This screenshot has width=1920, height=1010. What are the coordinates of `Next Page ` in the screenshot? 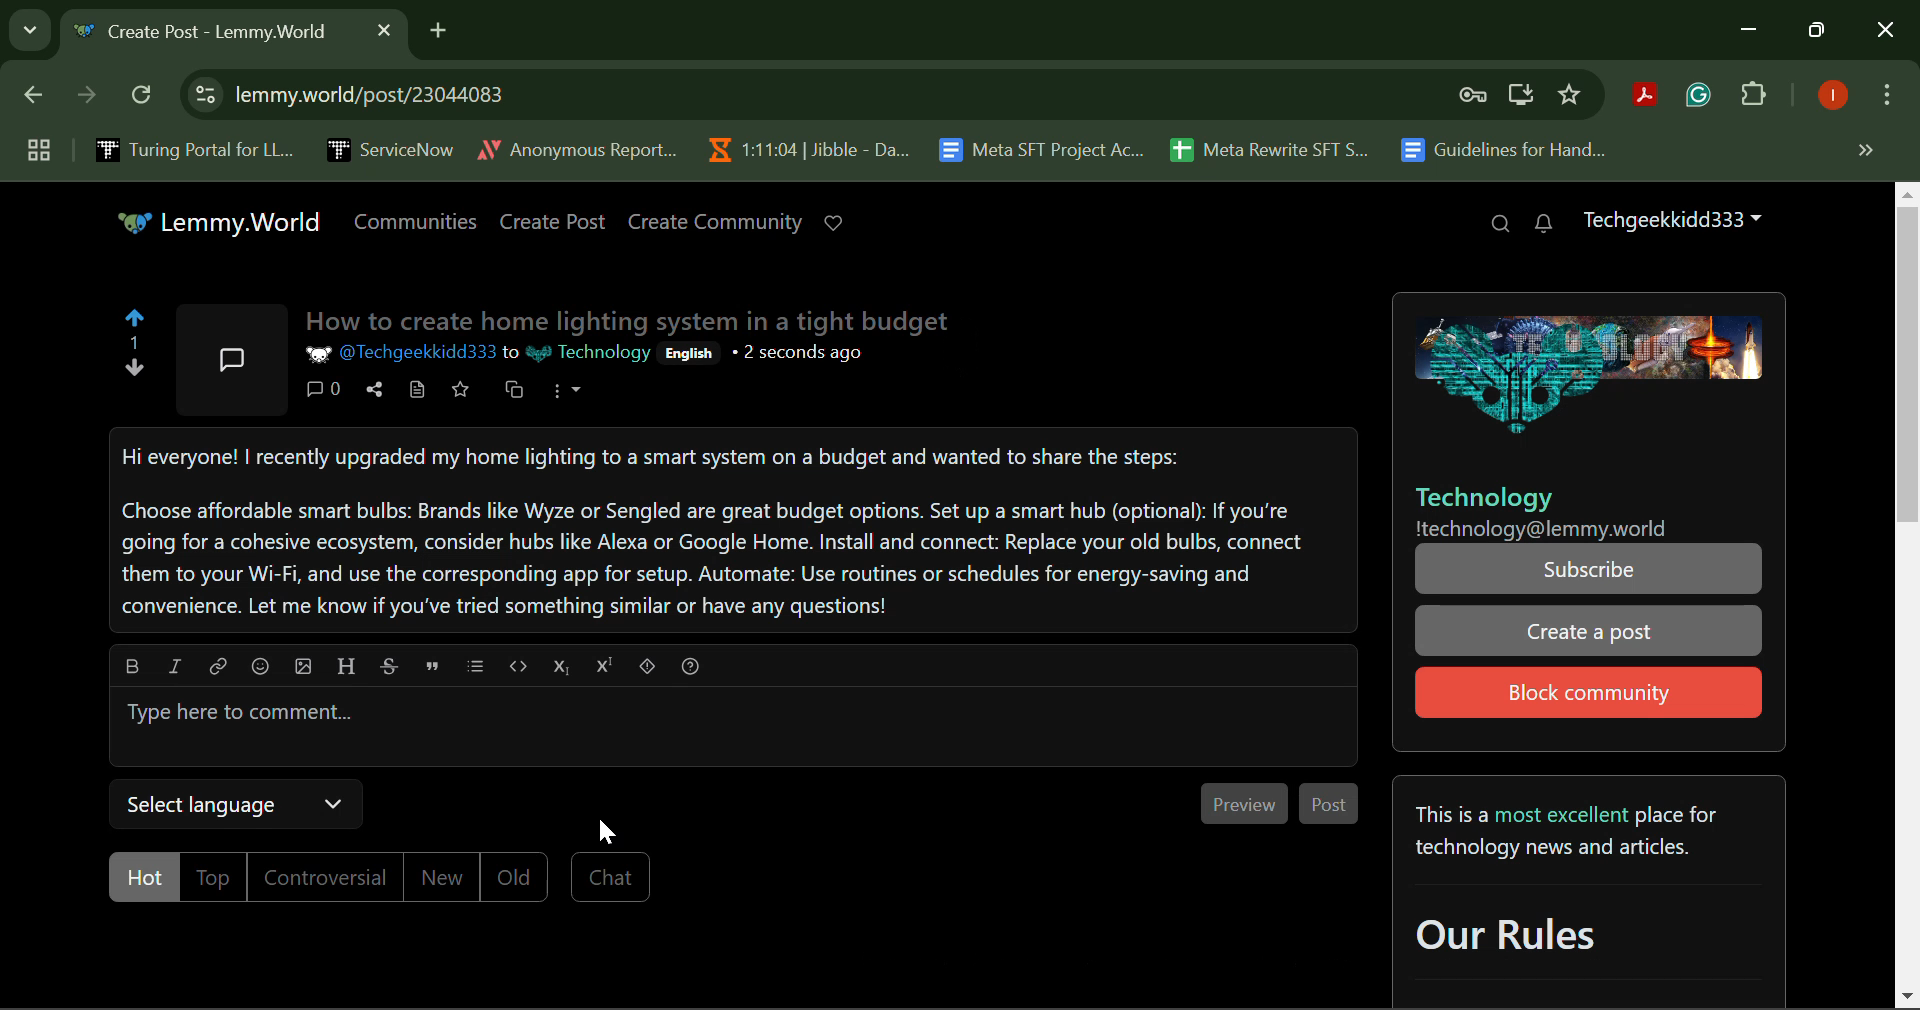 It's located at (84, 100).